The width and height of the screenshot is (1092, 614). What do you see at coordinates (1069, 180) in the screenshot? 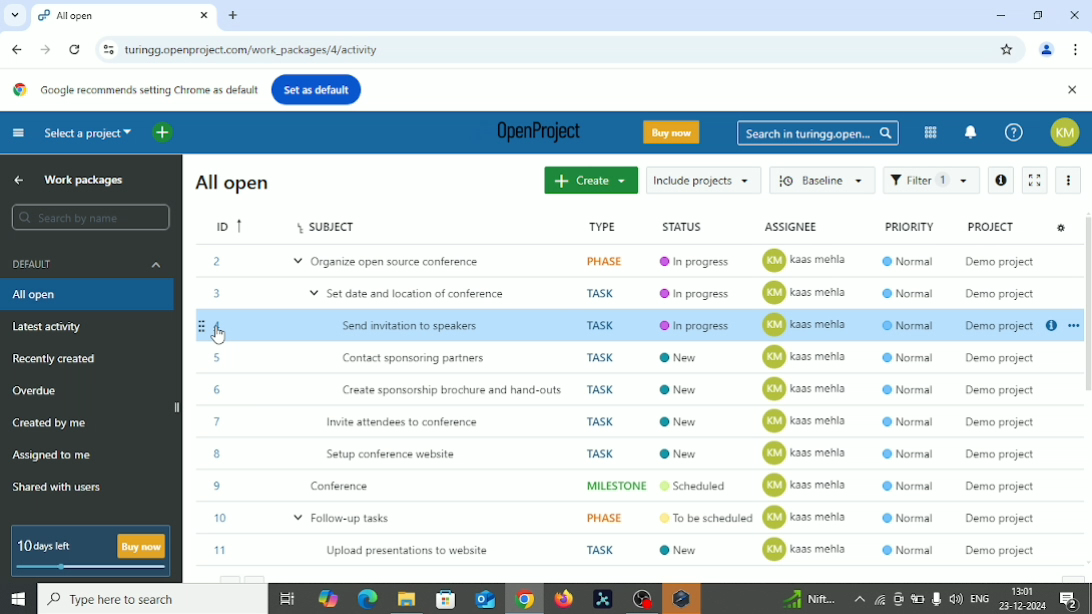
I see `More actions` at bounding box center [1069, 180].